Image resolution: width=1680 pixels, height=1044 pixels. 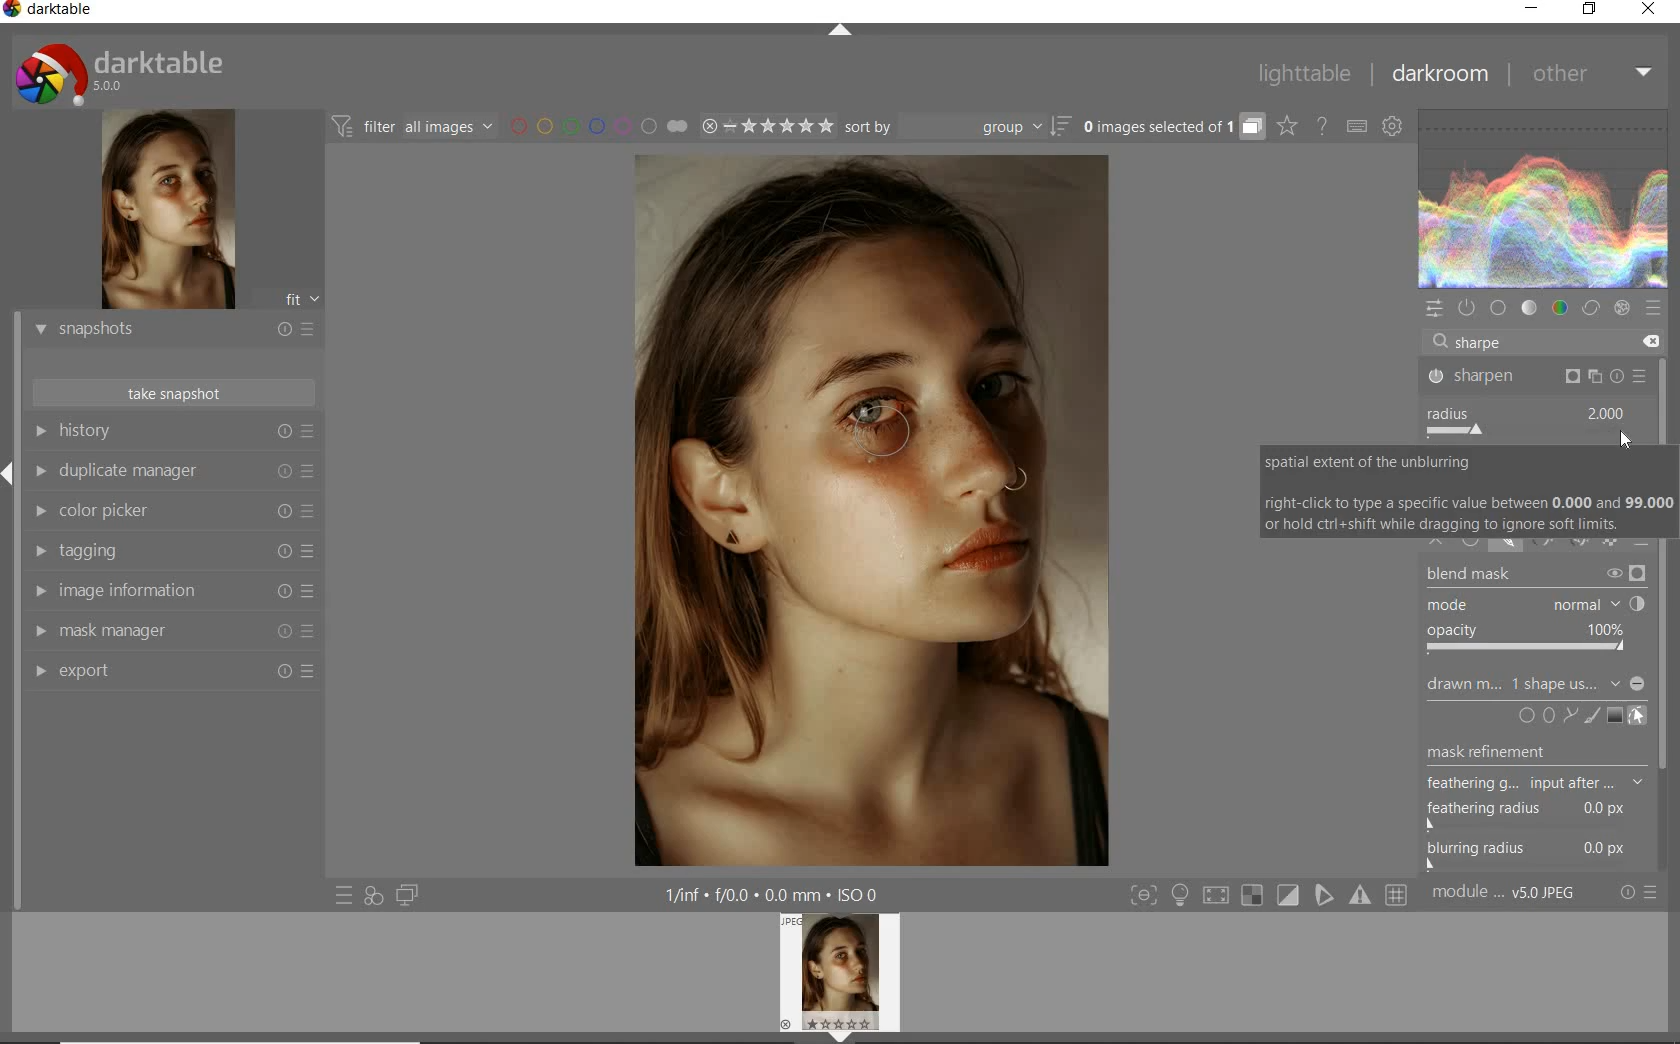 I want to click on spatial extent of the unblurring
right-click to type a specific value between 0.000 and 99.000
or hold cirl+shift while dragging to ignore soft limits., so click(x=1467, y=489).